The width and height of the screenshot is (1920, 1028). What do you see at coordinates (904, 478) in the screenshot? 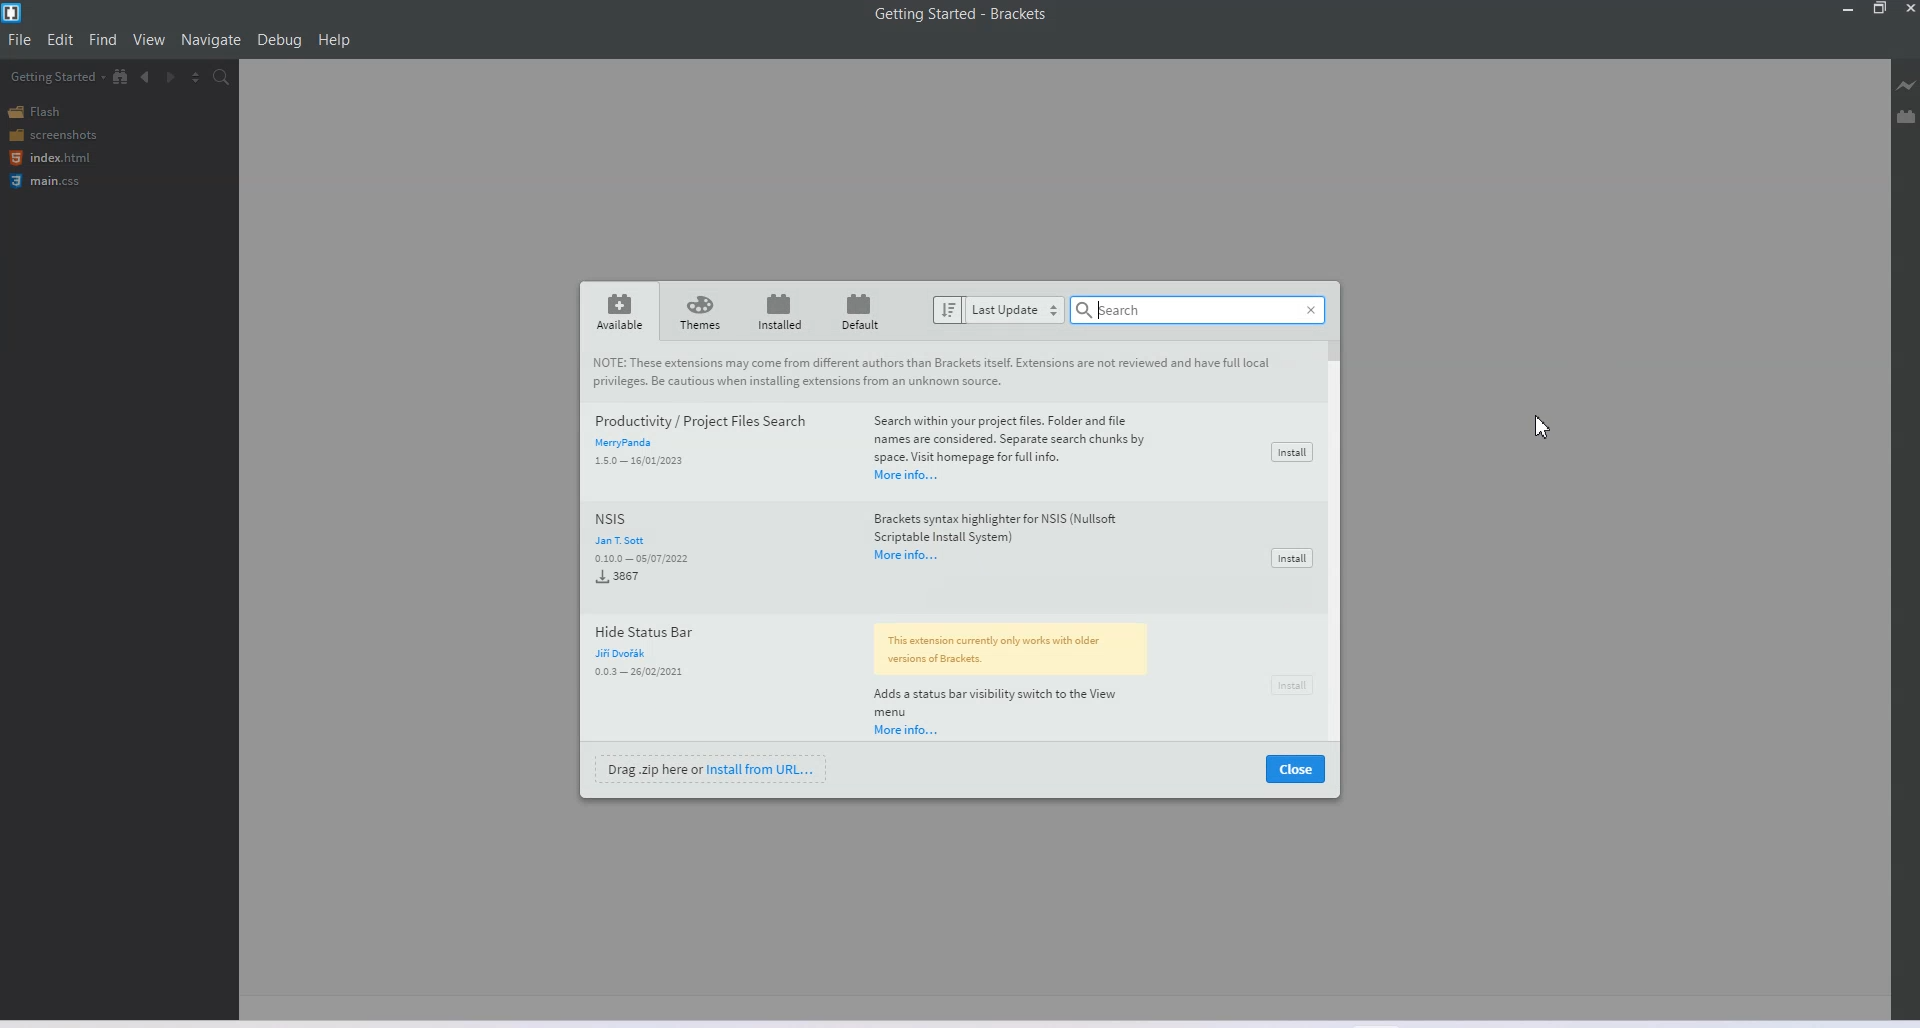
I see `more info` at bounding box center [904, 478].